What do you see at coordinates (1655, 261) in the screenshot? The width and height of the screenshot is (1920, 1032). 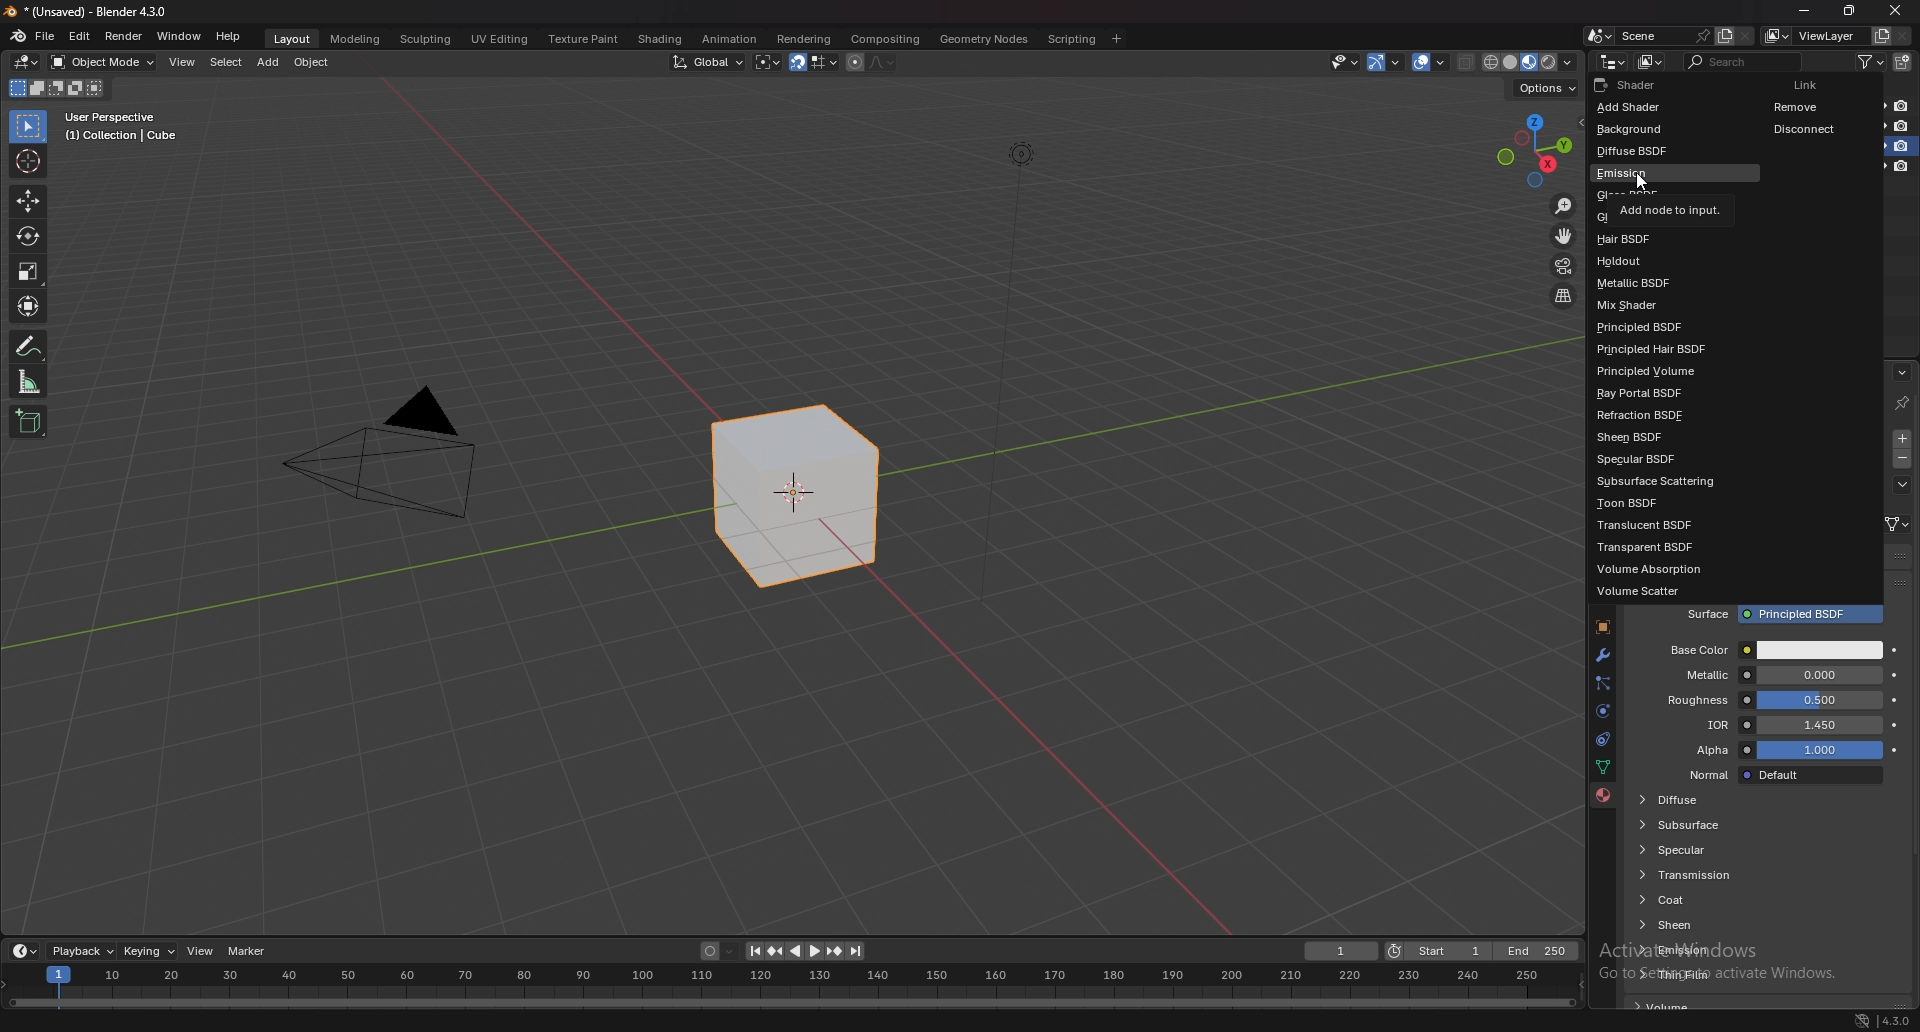 I see `holdout` at bounding box center [1655, 261].